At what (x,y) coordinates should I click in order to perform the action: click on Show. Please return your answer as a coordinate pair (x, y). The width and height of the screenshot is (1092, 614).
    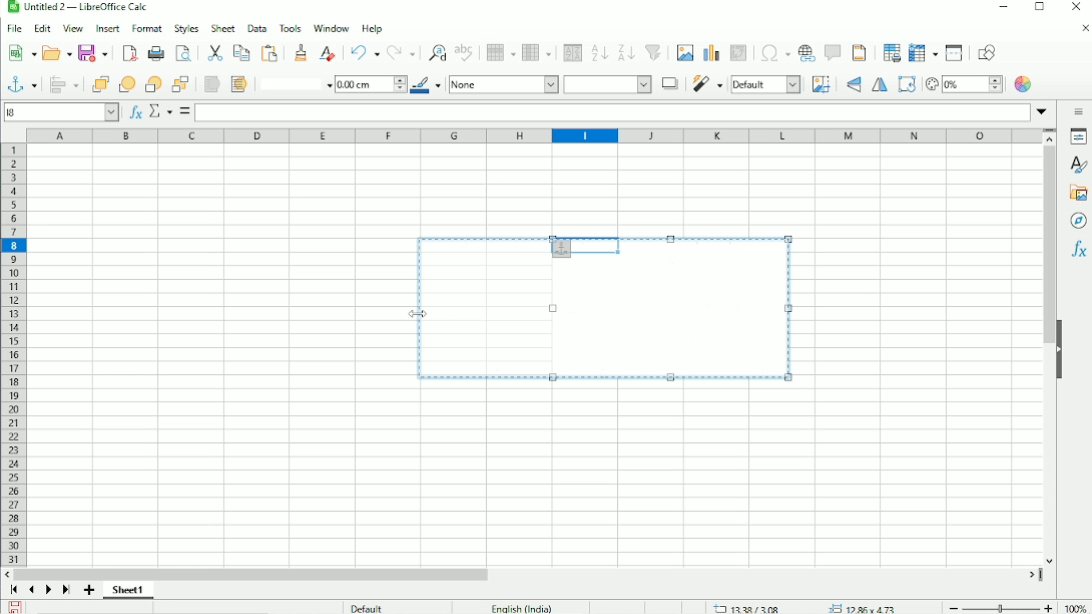
    Looking at the image, I should click on (1059, 348).